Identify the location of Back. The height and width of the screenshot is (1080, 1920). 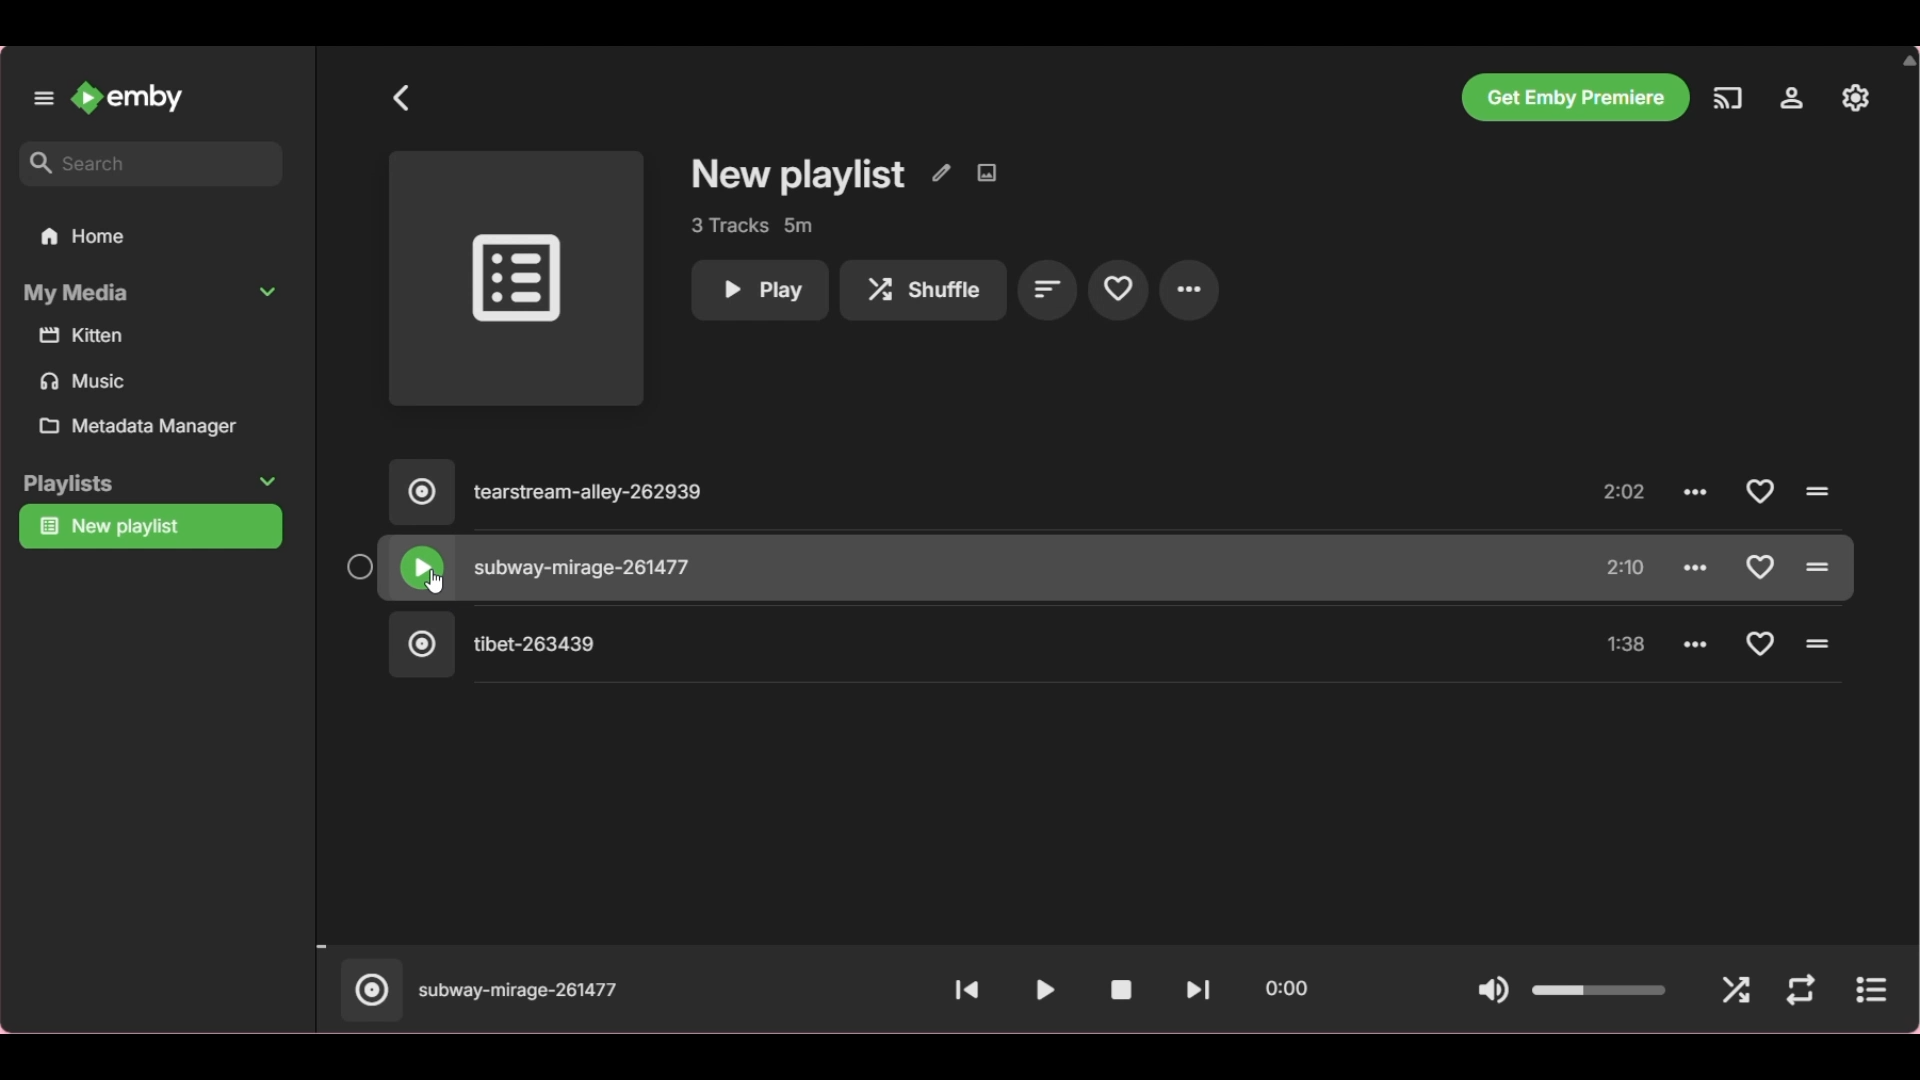
(402, 98).